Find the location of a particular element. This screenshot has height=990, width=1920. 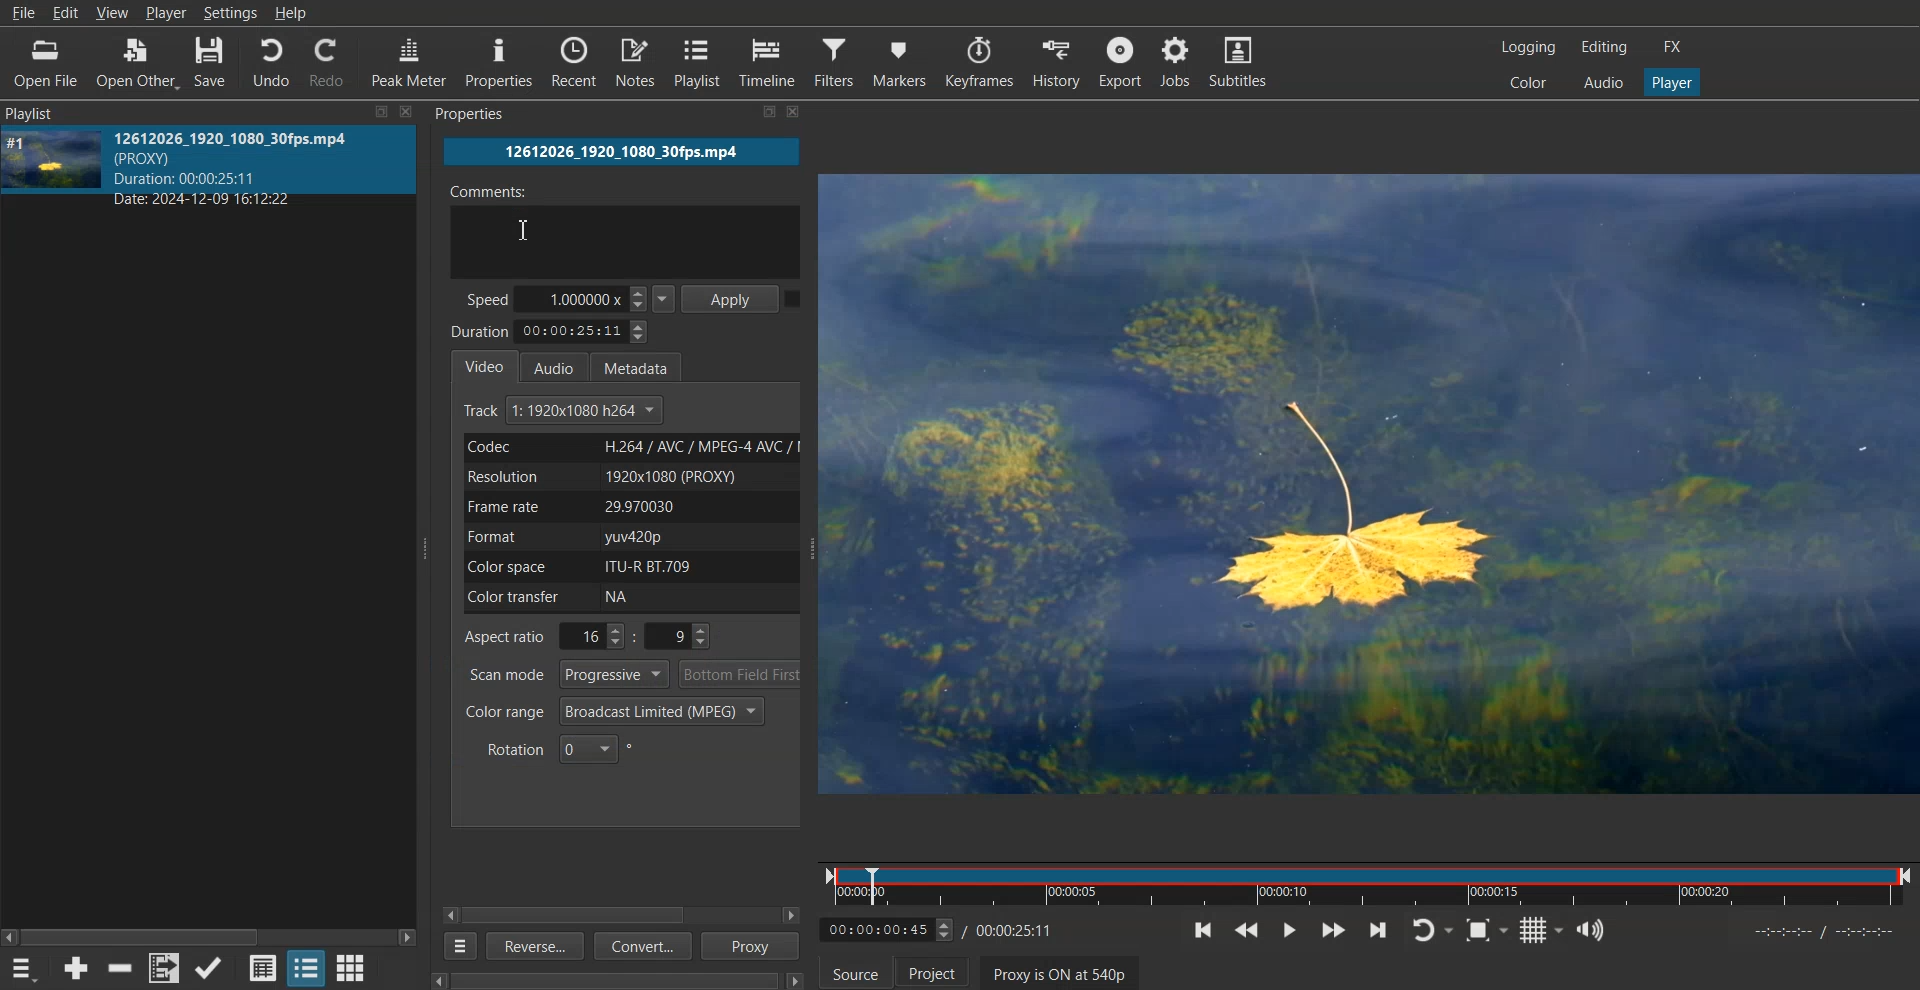

Redo is located at coordinates (331, 61).